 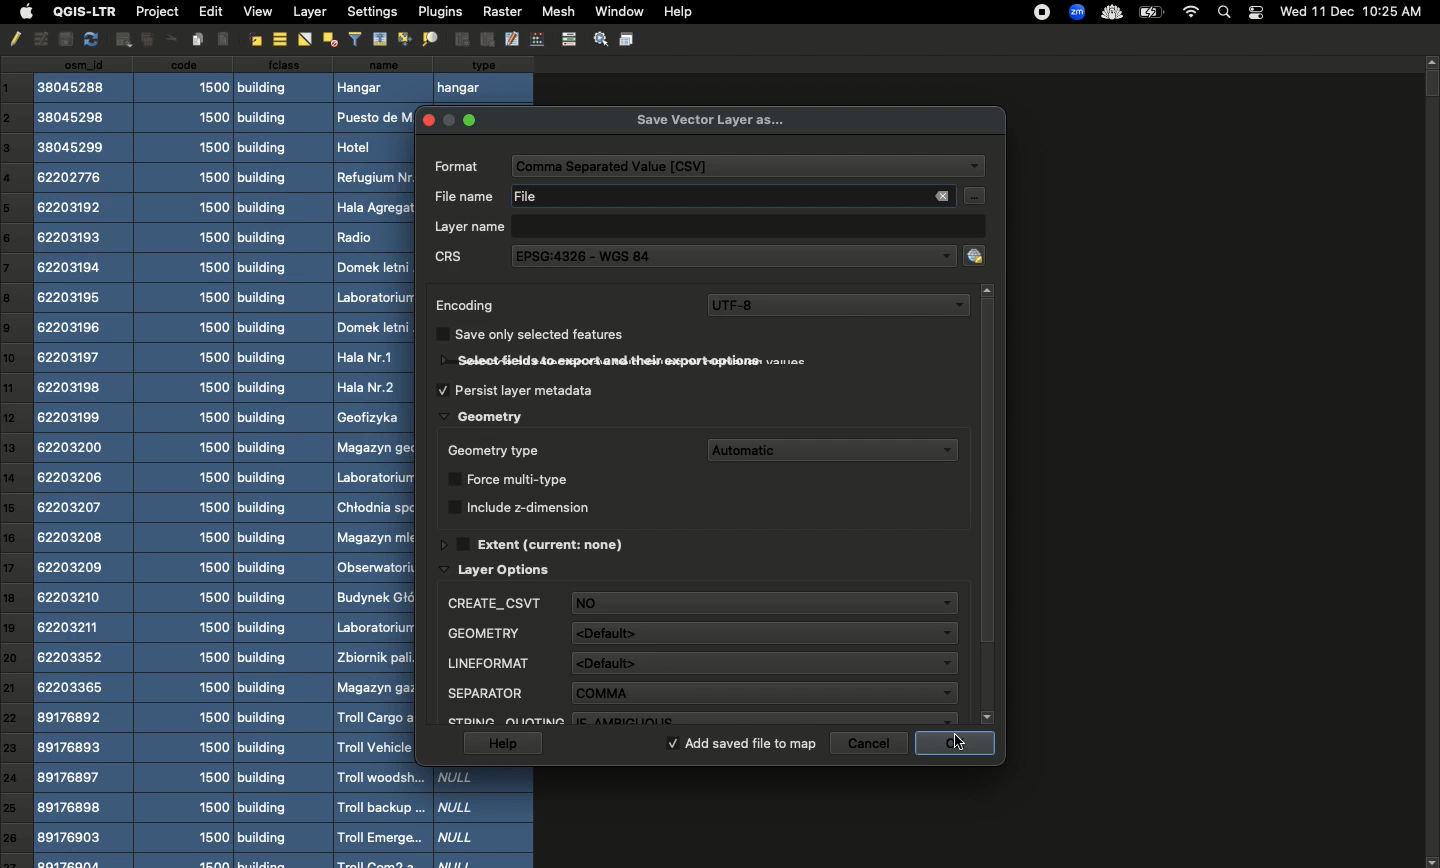 I want to click on type, so click(x=486, y=79).